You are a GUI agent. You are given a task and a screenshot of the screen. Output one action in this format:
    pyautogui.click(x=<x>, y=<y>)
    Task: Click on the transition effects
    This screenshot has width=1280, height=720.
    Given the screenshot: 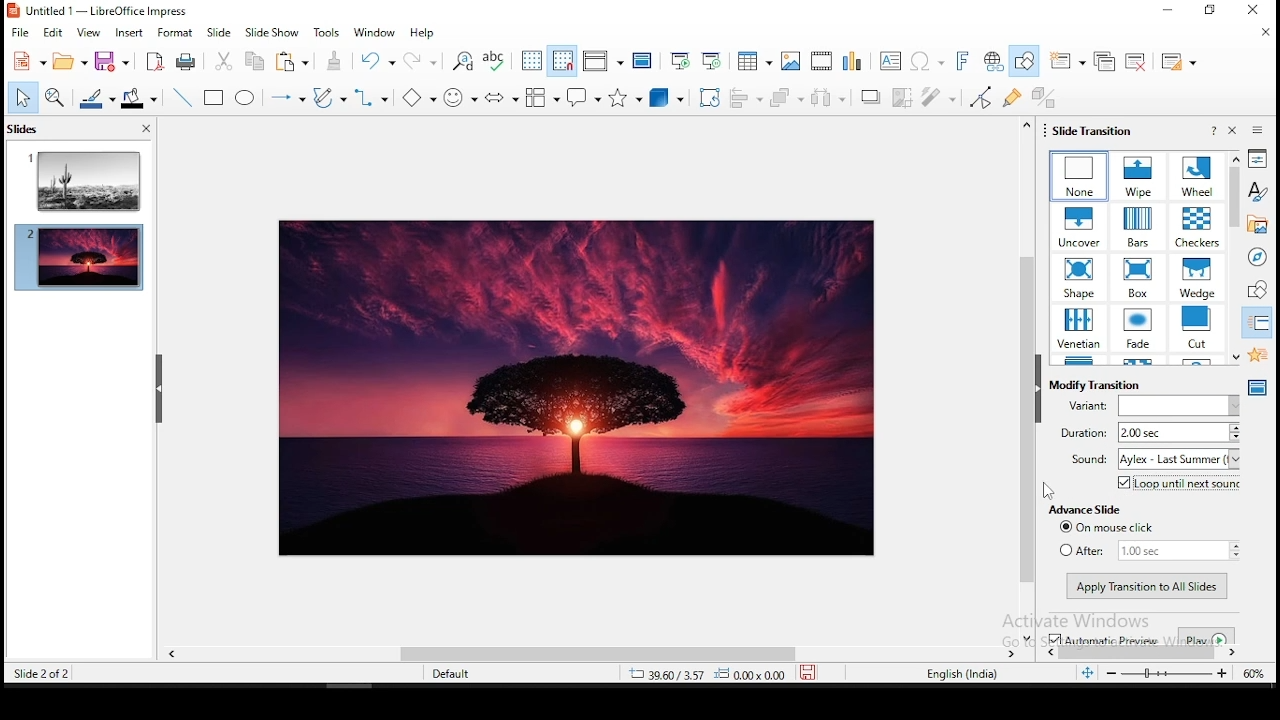 What is the action you would take?
    pyautogui.click(x=1081, y=176)
    